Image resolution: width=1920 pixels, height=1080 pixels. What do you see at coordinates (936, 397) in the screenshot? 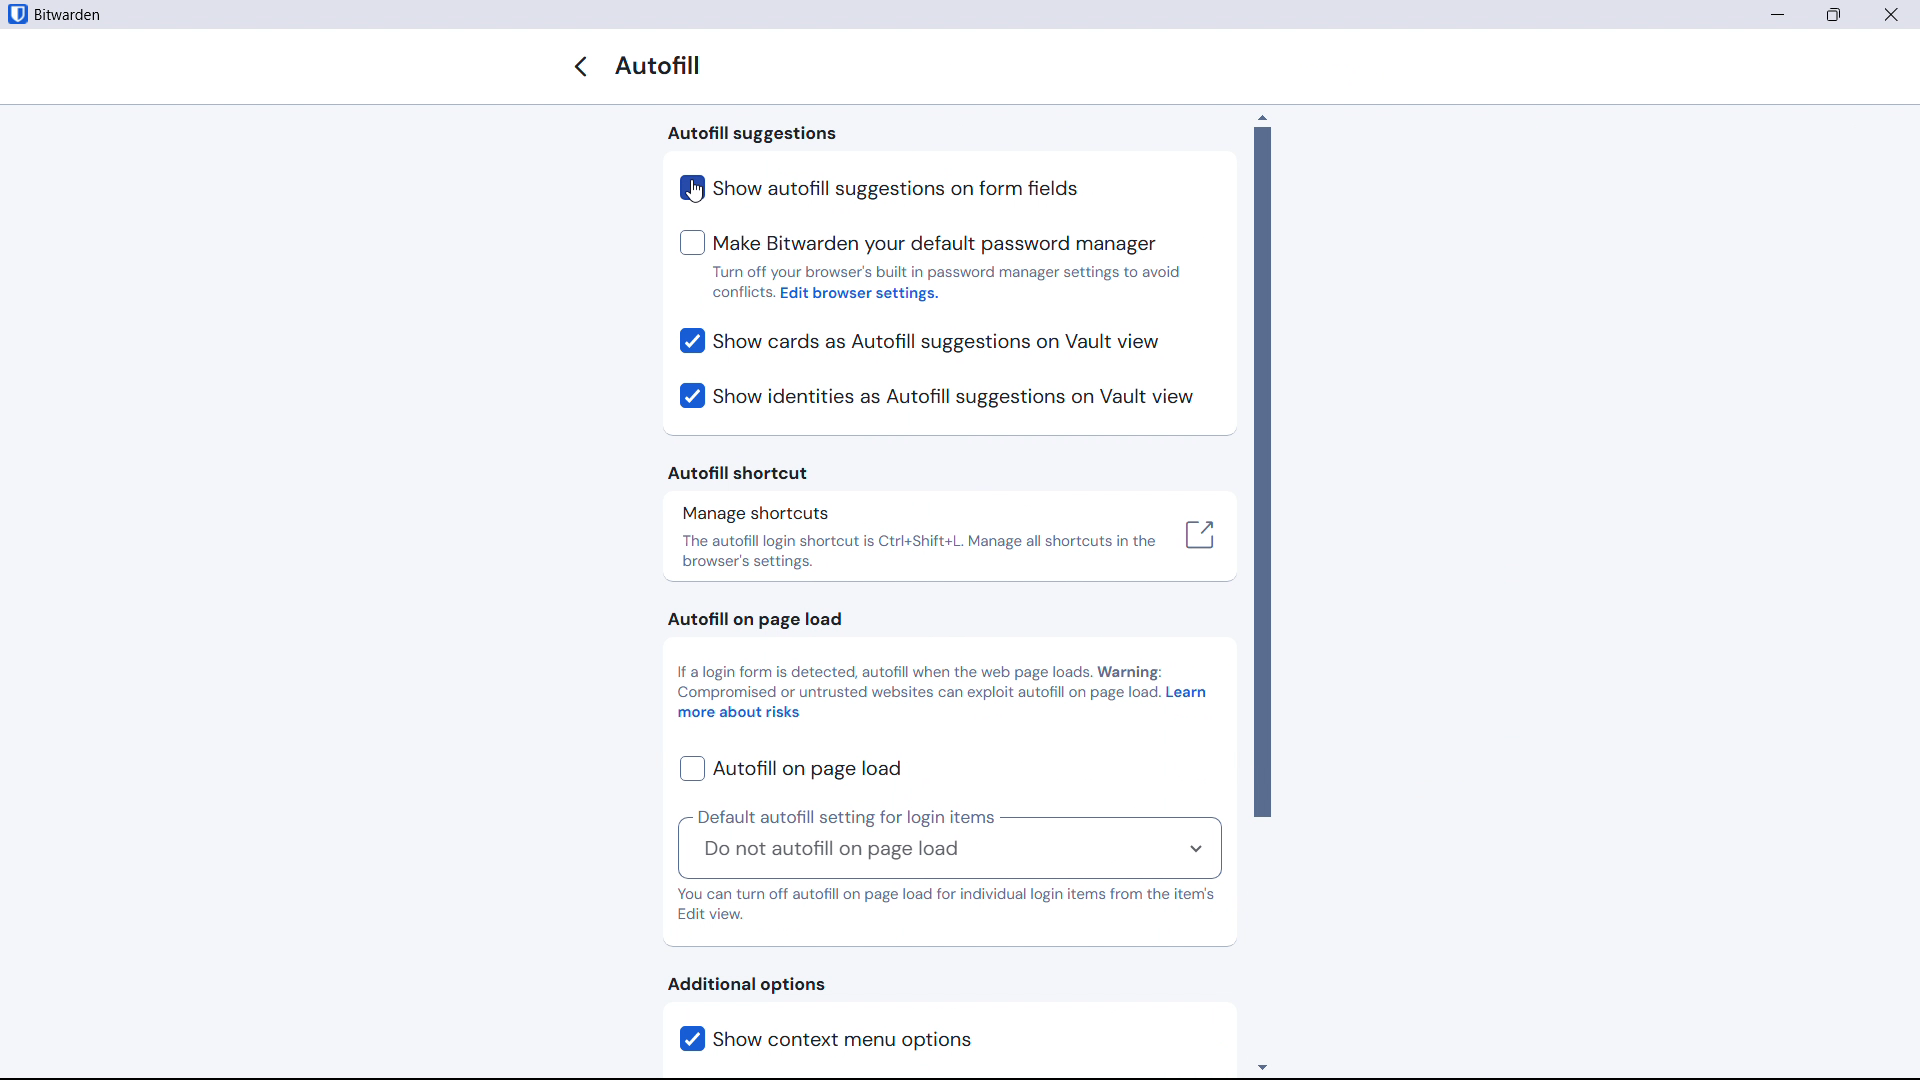
I see `Show identities as out of your suggestions on vault view` at bounding box center [936, 397].